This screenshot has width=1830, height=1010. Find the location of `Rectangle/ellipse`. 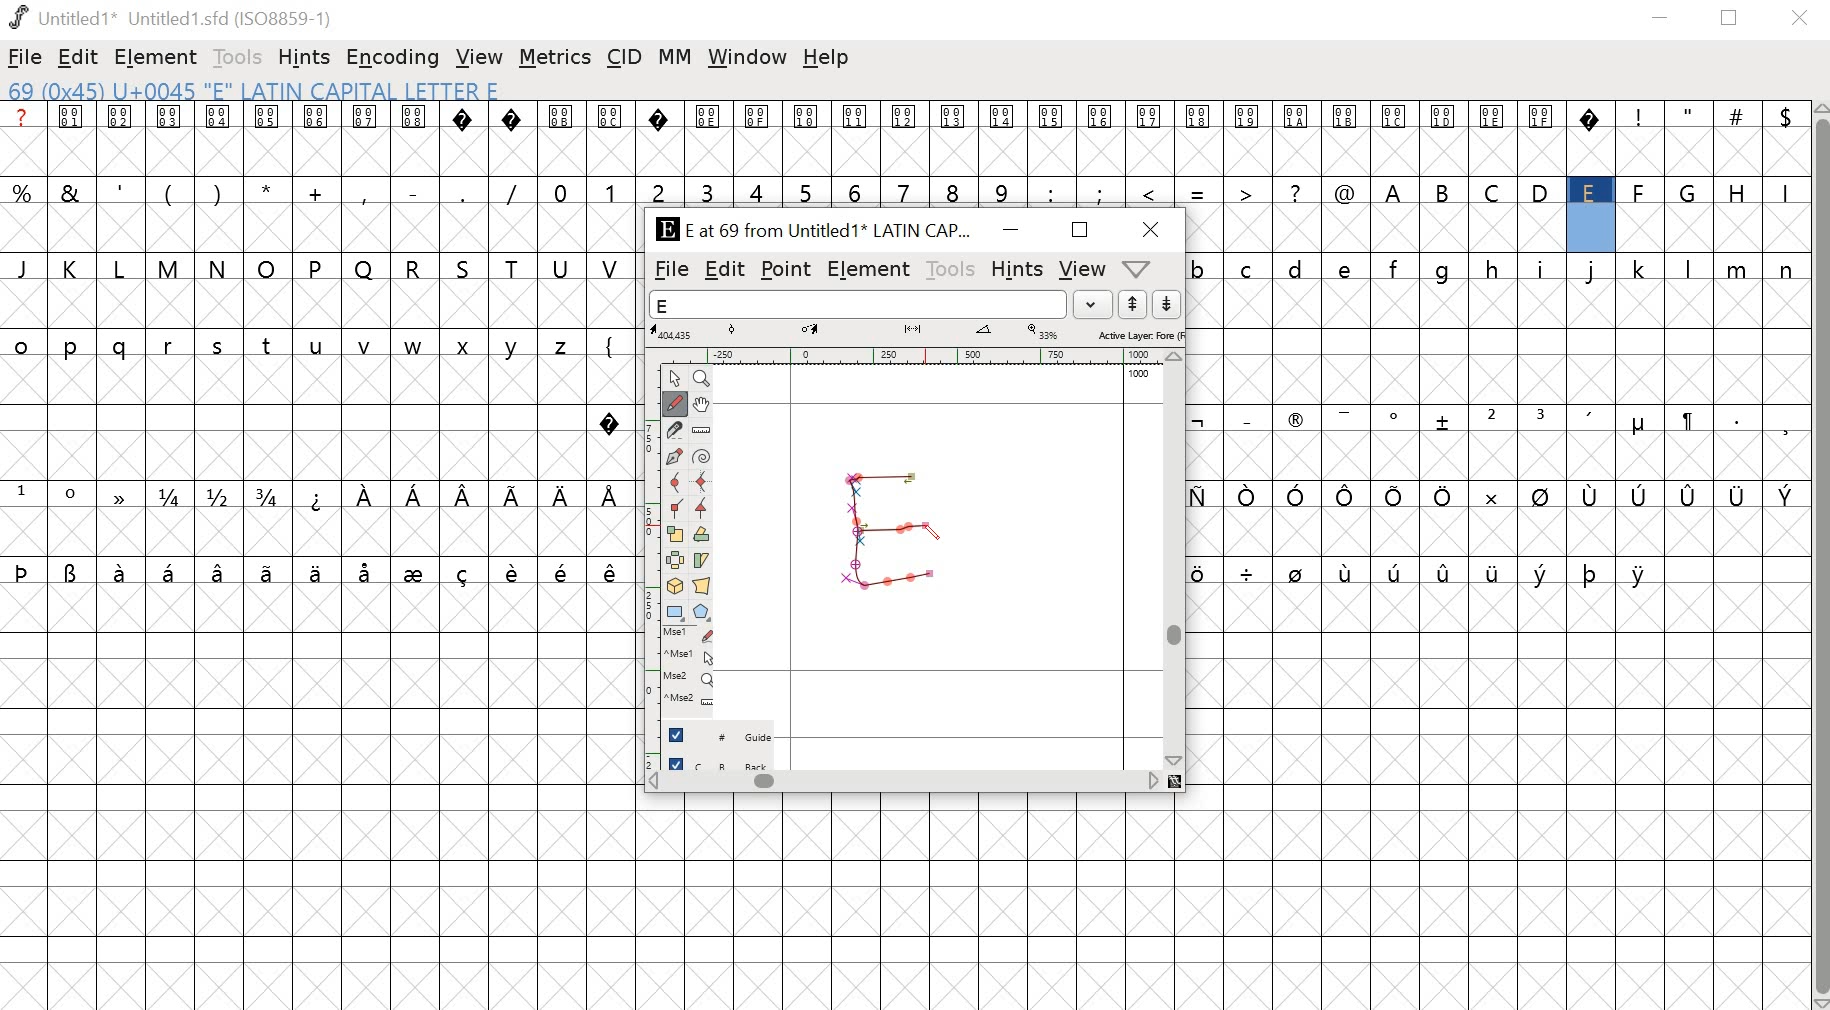

Rectangle/ellipse is located at coordinates (674, 613).